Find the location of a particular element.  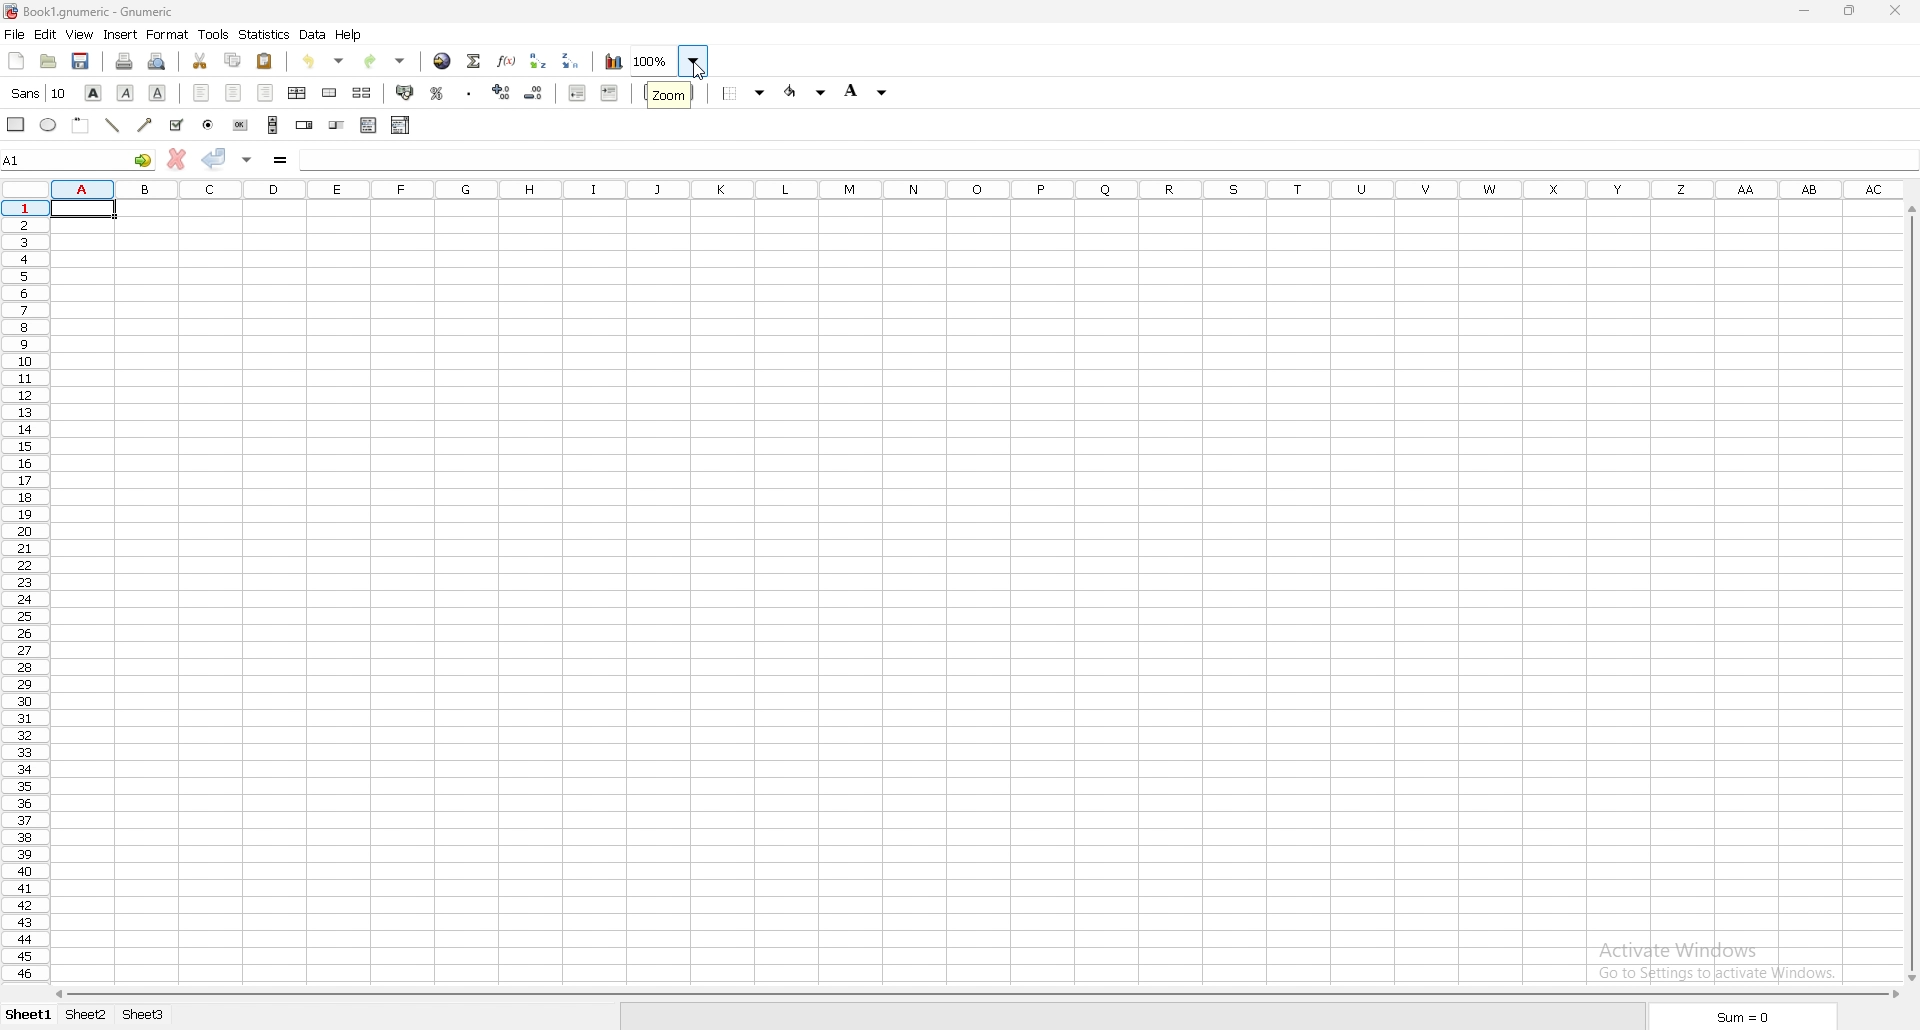

scroll bar is located at coordinates (976, 995).